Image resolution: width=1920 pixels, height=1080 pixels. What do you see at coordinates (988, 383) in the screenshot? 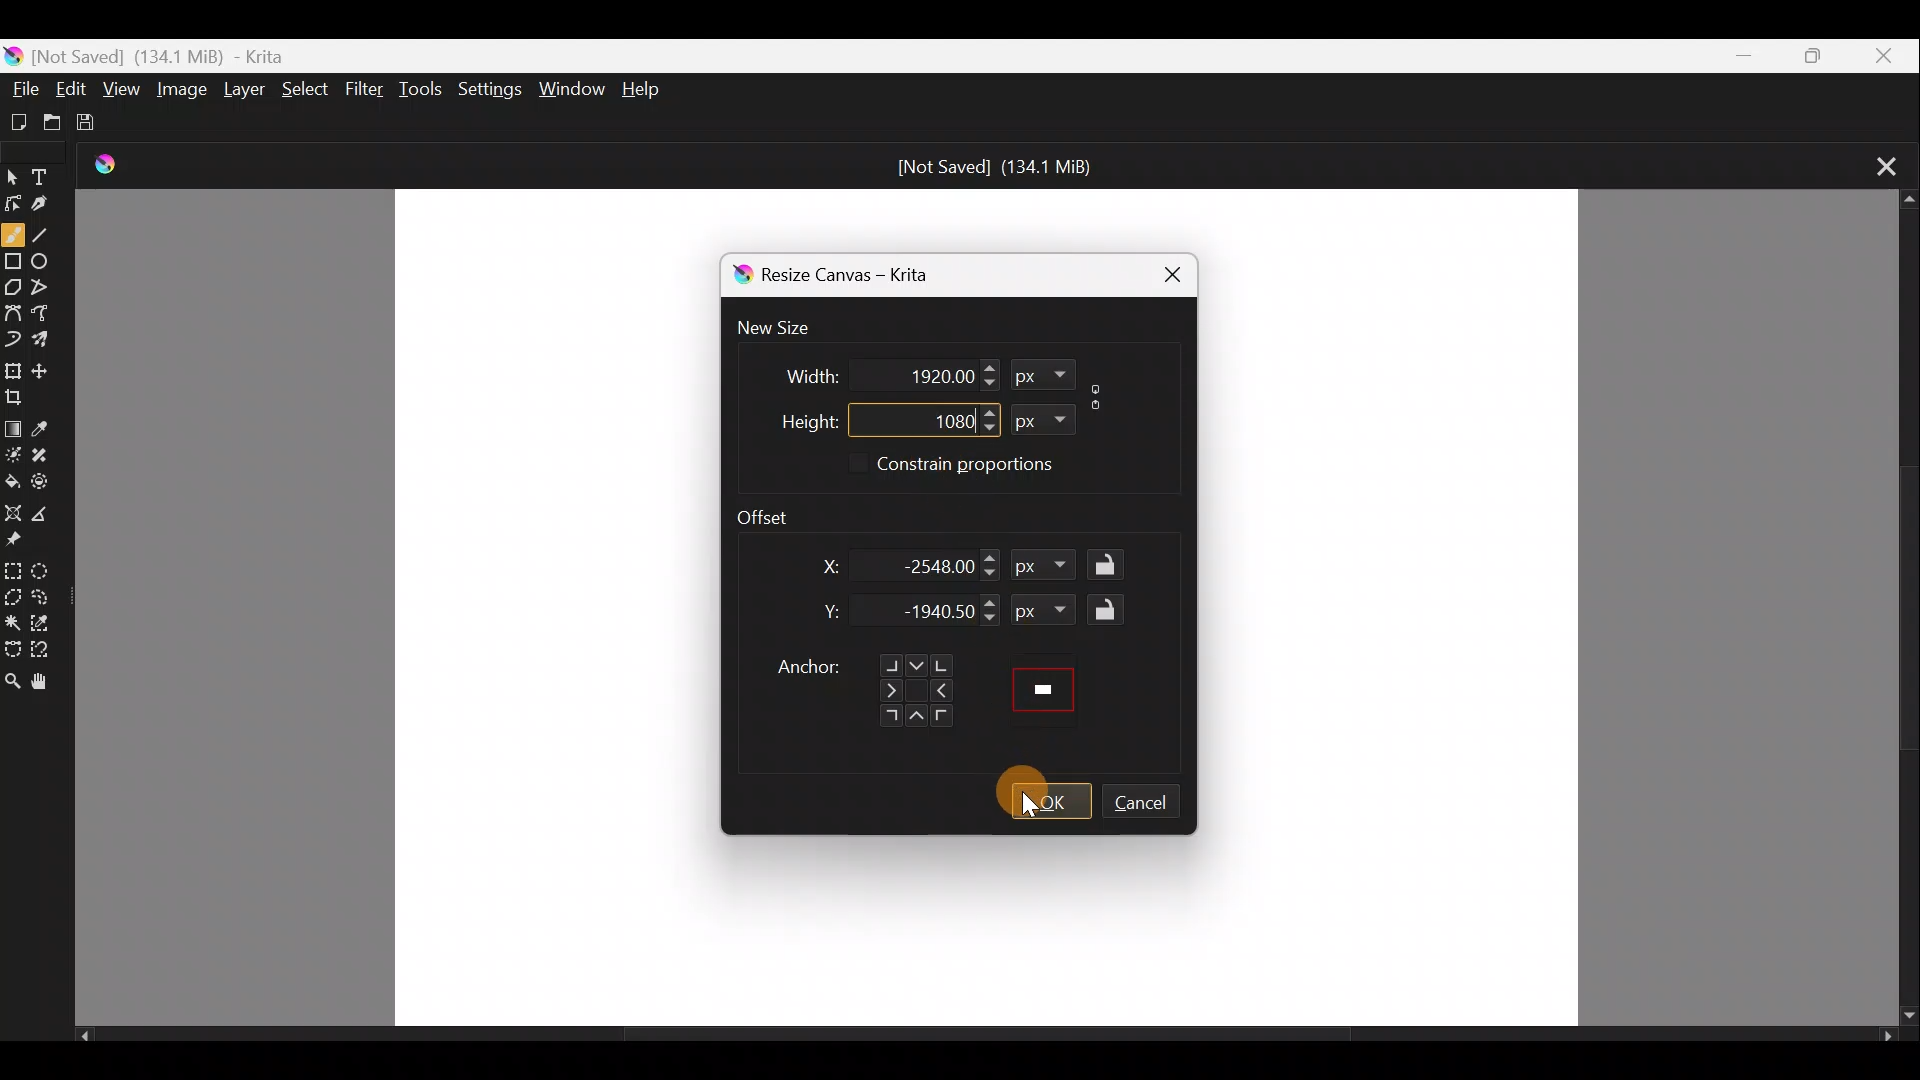
I see `Decrease width` at bounding box center [988, 383].